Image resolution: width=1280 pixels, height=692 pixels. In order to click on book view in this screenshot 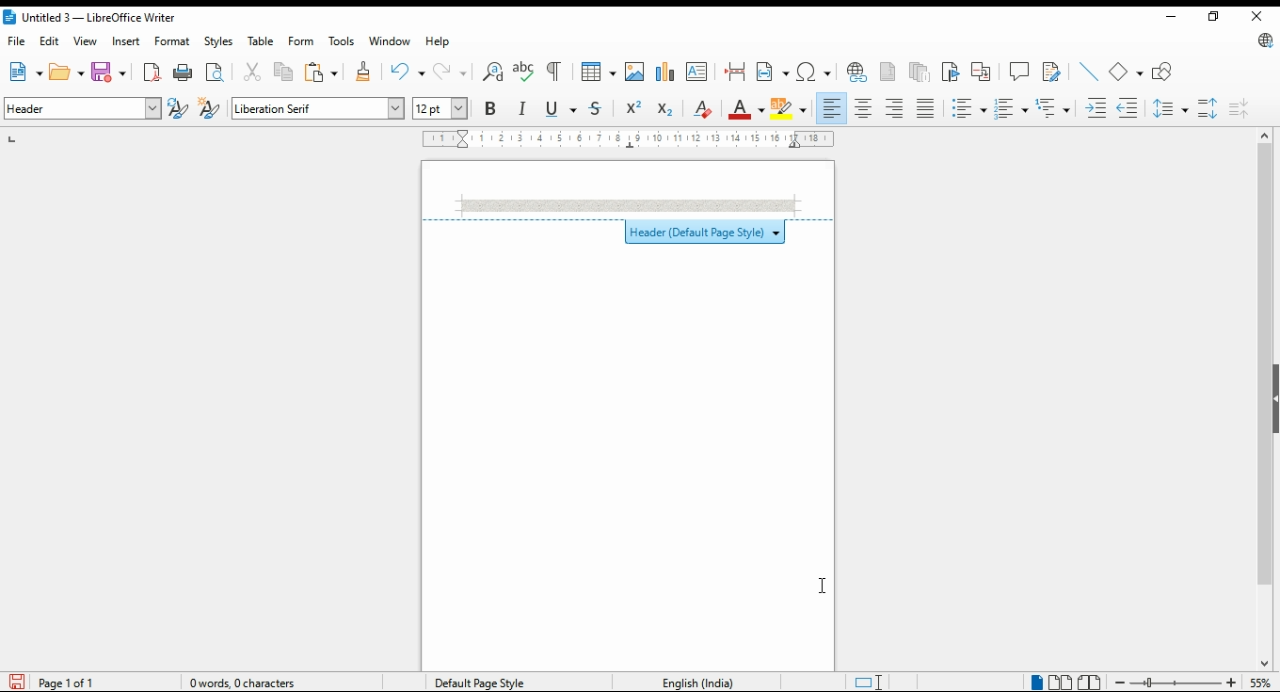, I will do `click(1090, 683)`.